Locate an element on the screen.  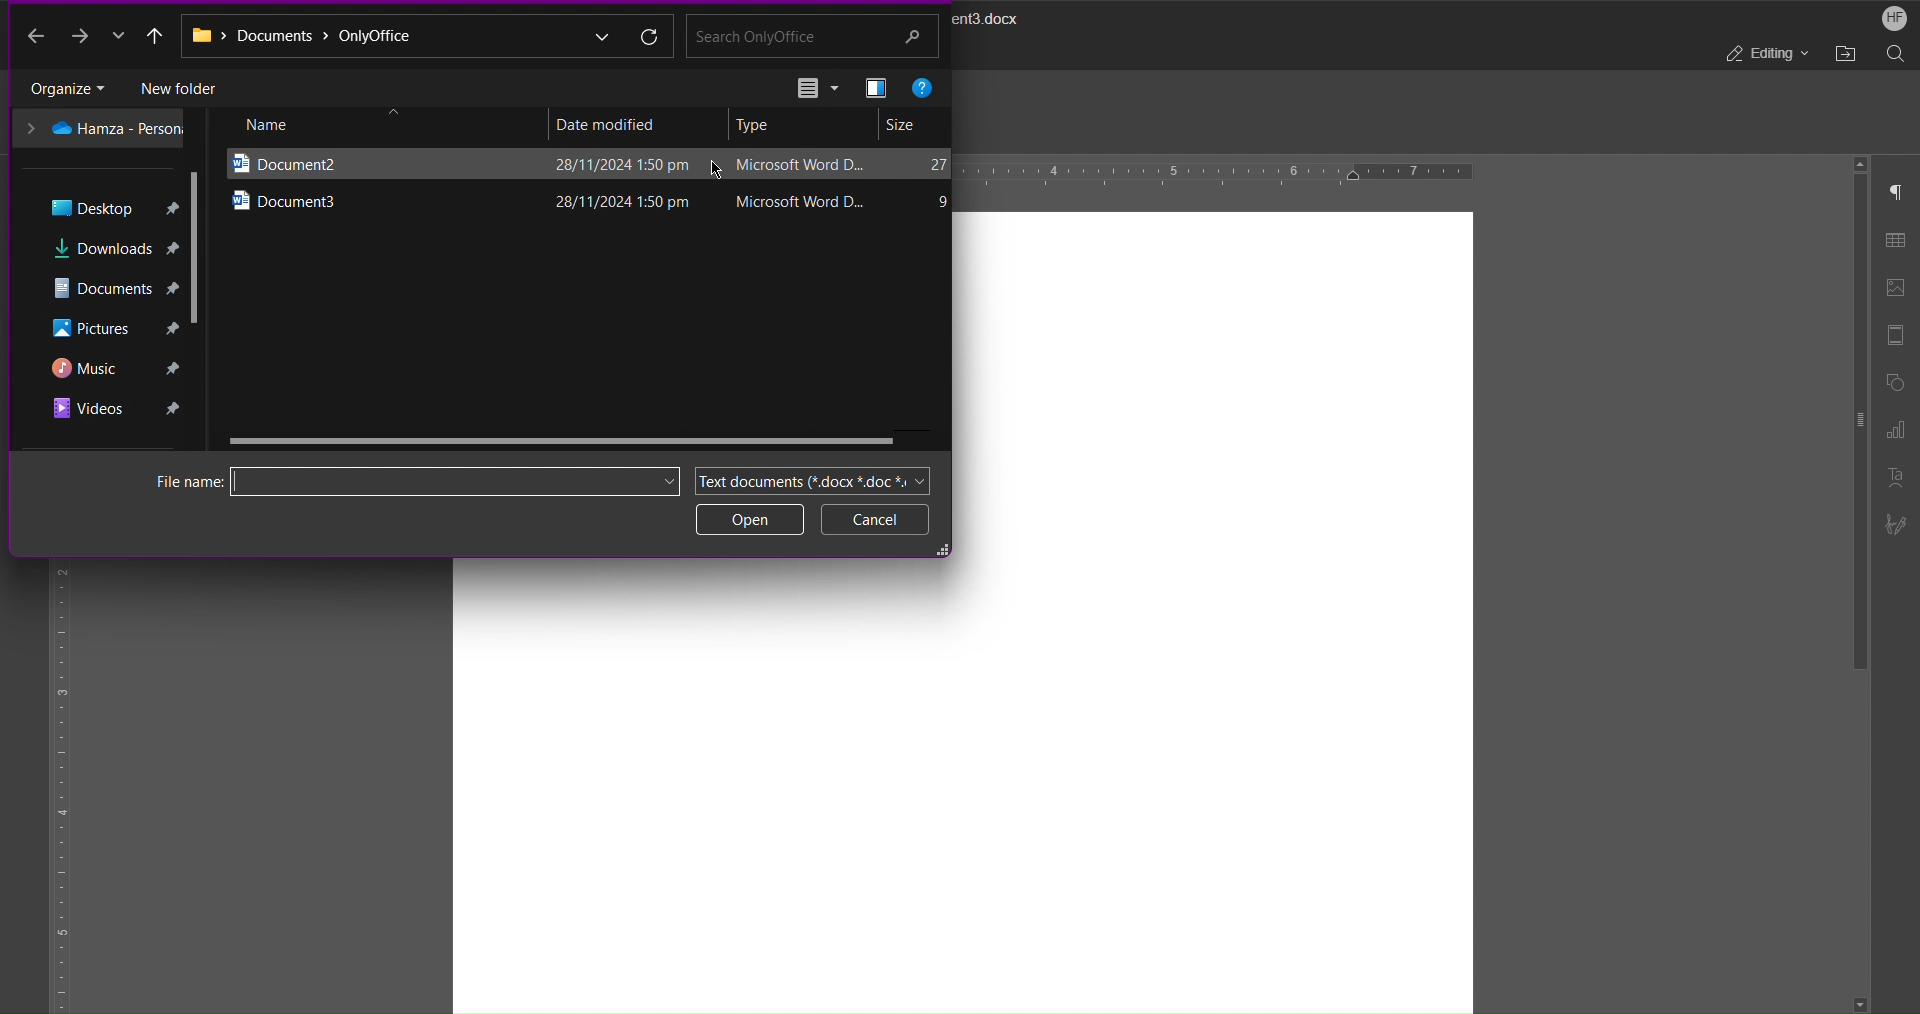
Cancel is located at coordinates (875, 519).